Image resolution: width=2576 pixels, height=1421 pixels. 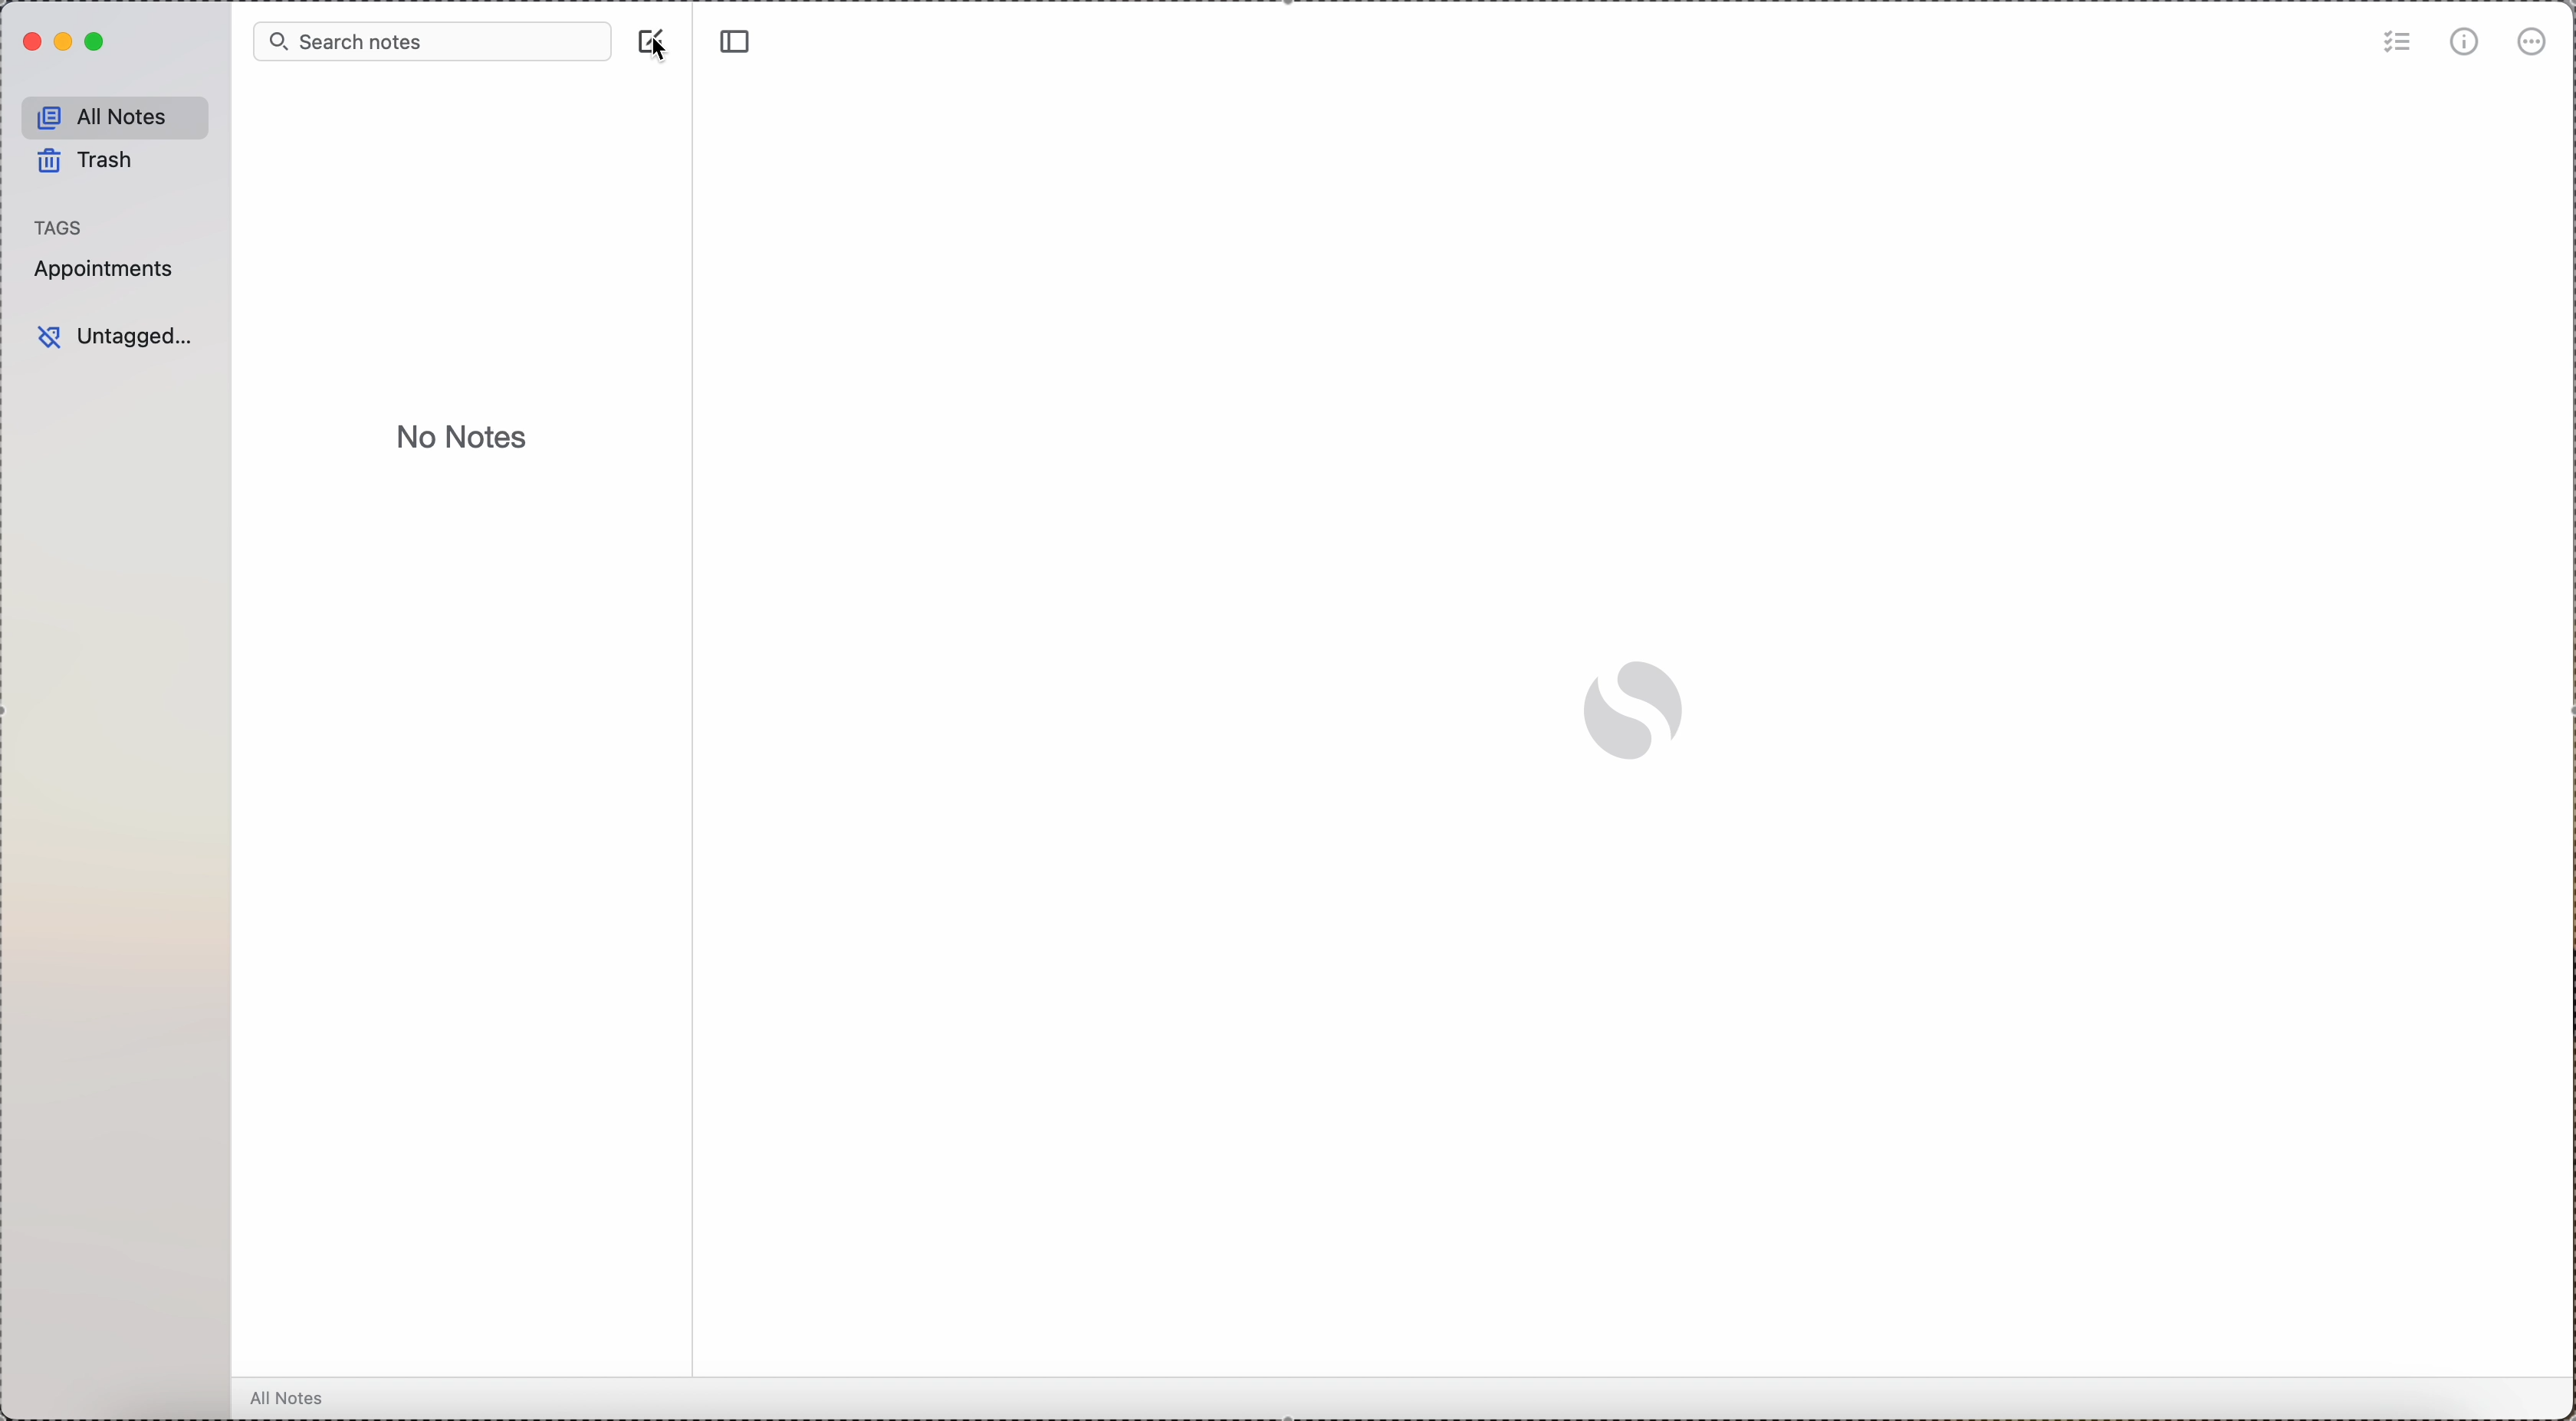 What do you see at coordinates (659, 54) in the screenshot?
I see `cursor` at bounding box center [659, 54].